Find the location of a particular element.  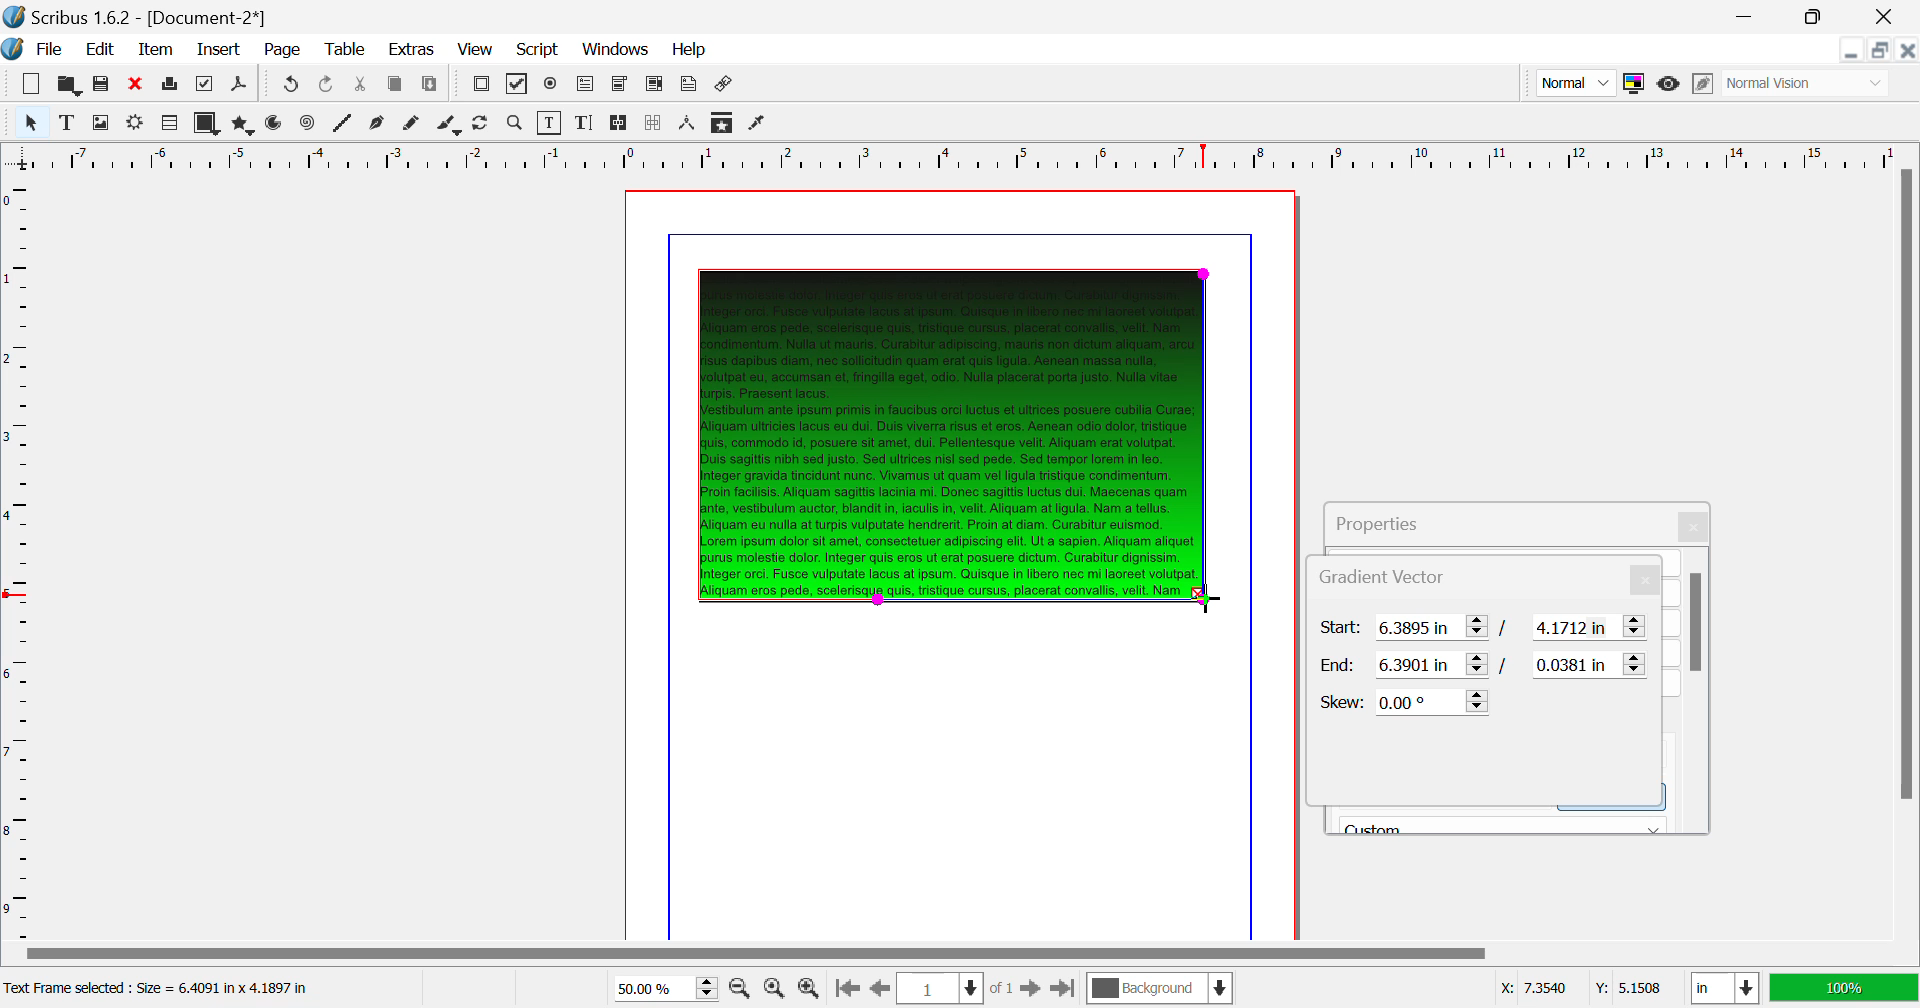

Discard is located at coordinates (136, 84).